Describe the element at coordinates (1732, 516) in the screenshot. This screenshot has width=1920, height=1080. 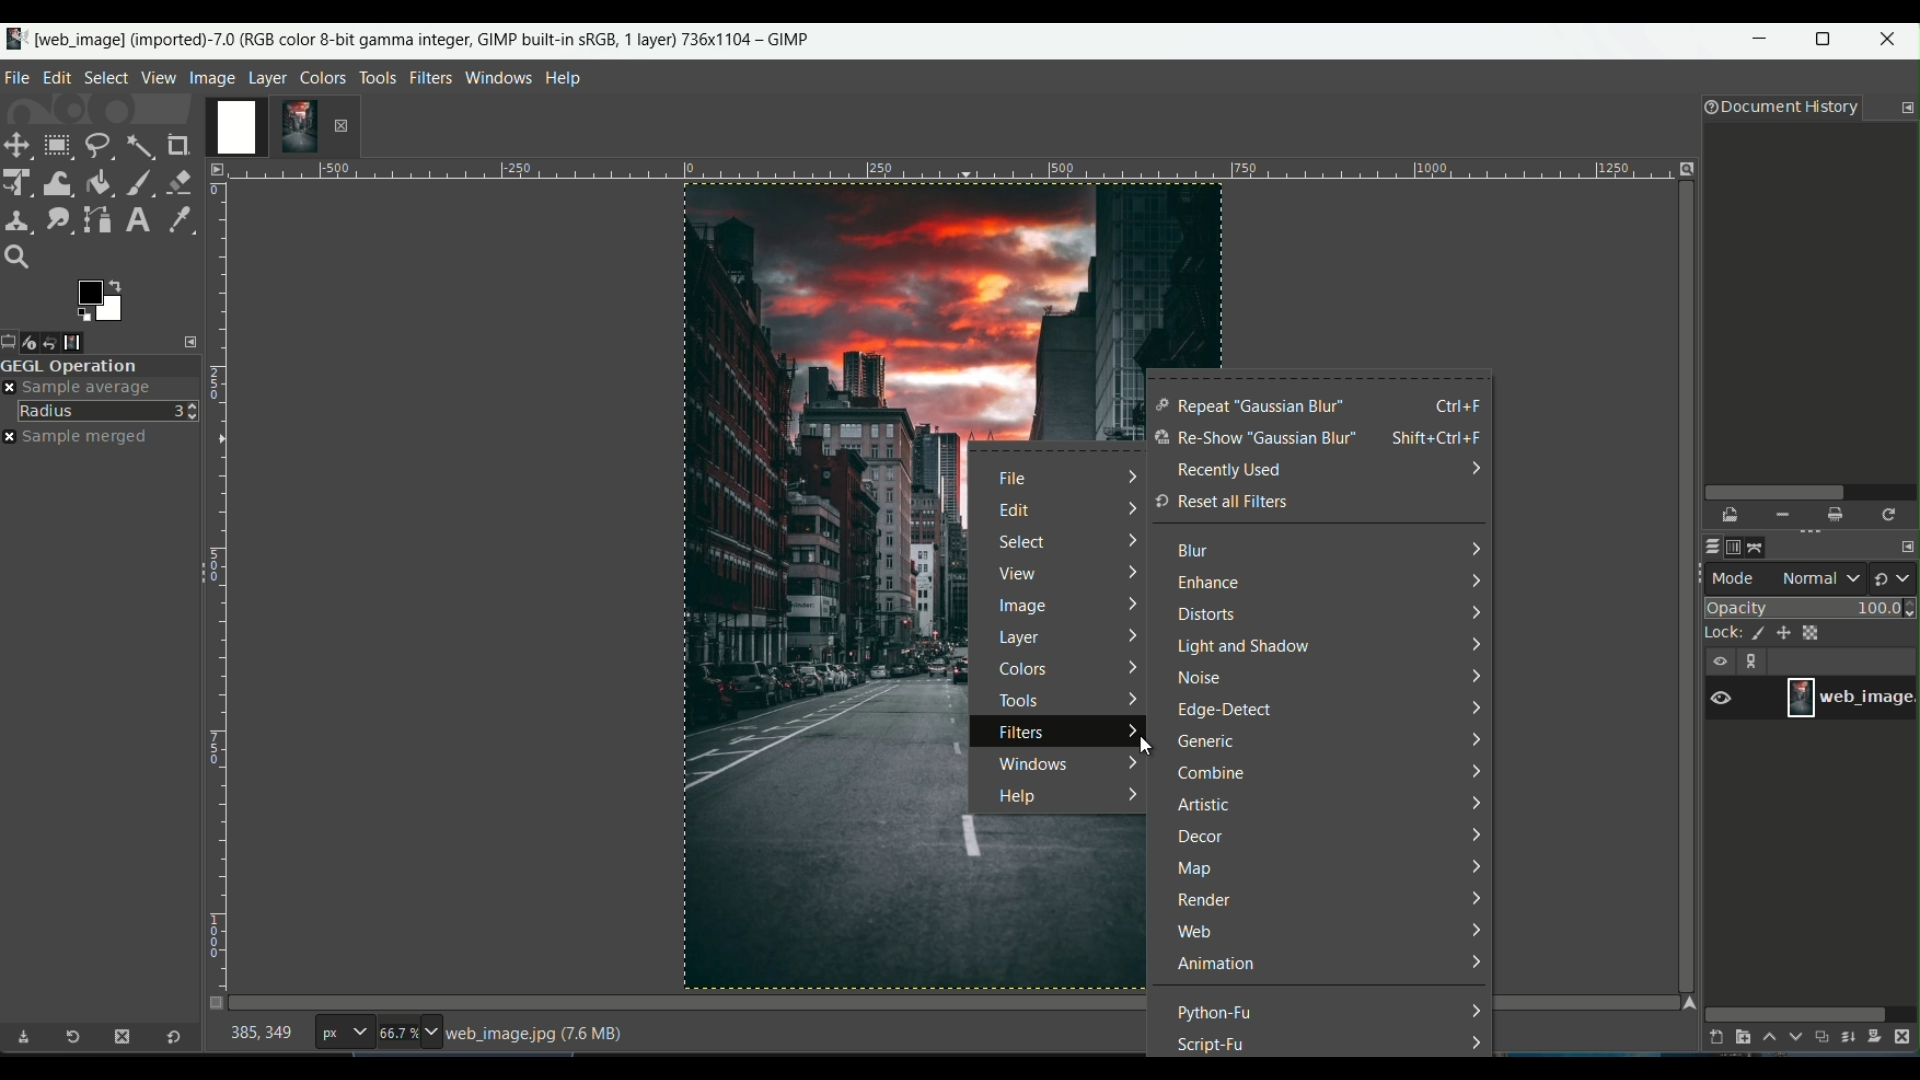
I see `open the selected entry` at that location.